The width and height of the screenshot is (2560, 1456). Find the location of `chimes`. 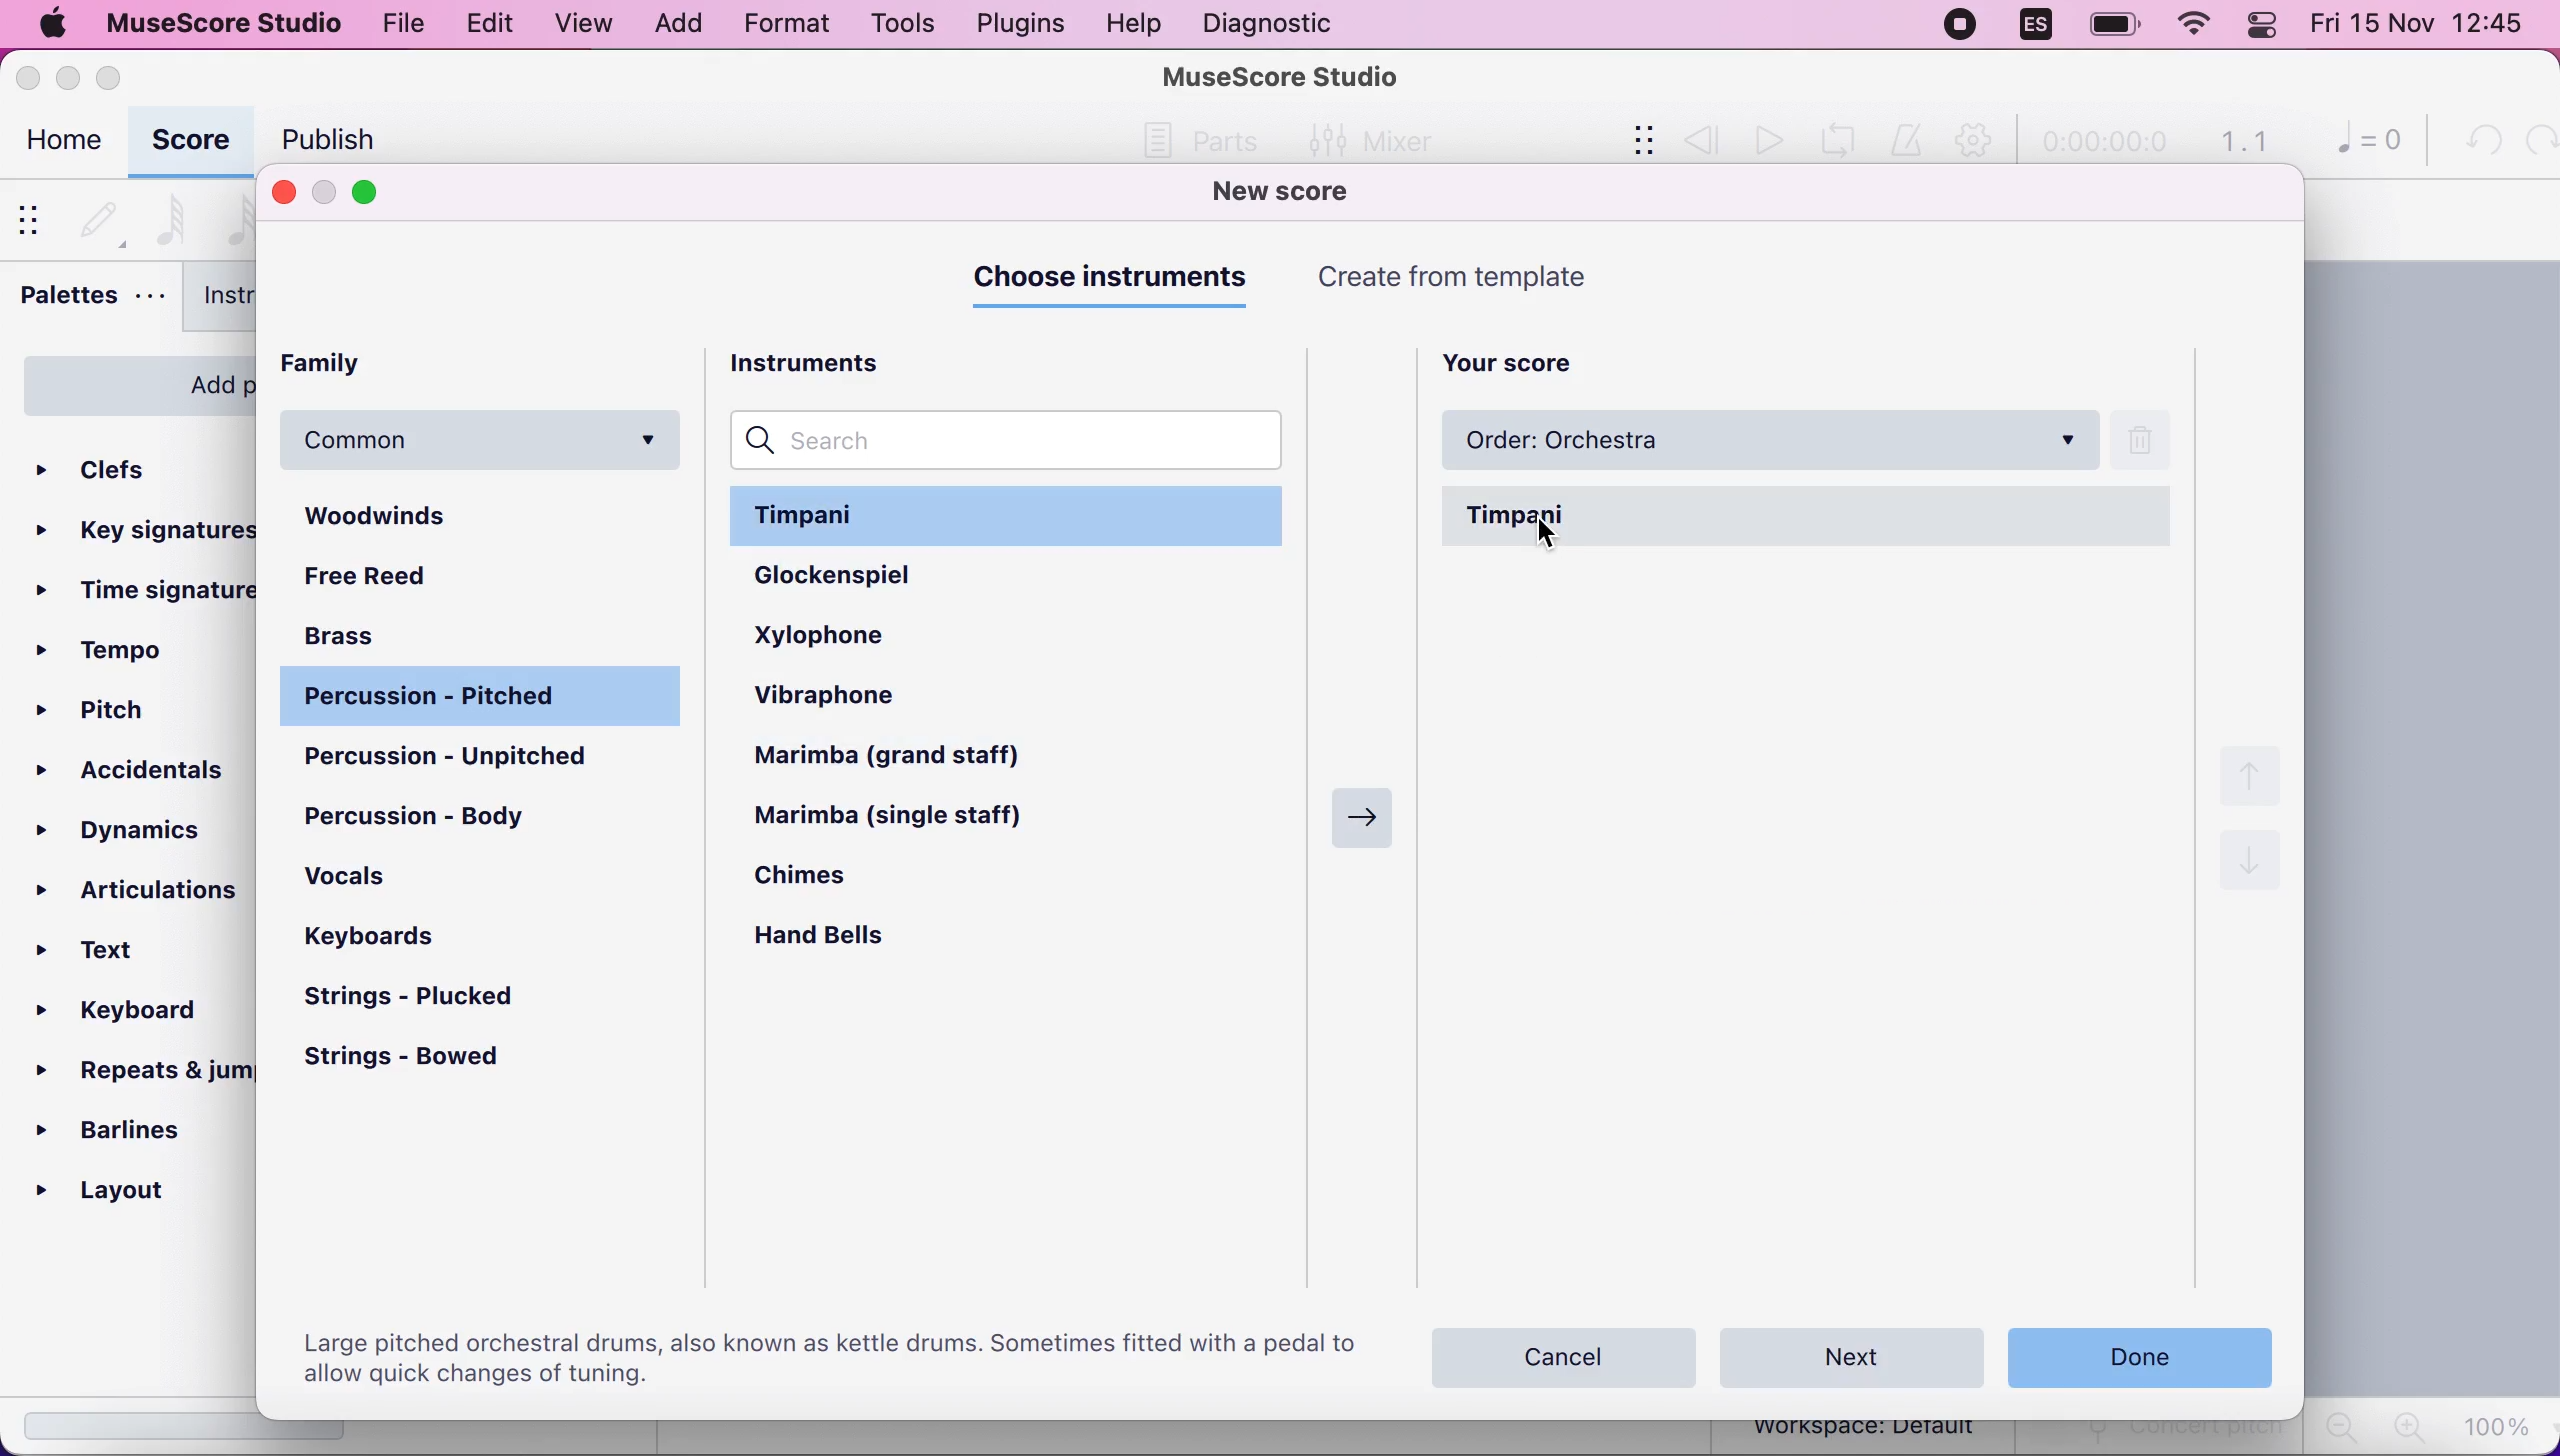

chimes is located at coordinates (830, 882).